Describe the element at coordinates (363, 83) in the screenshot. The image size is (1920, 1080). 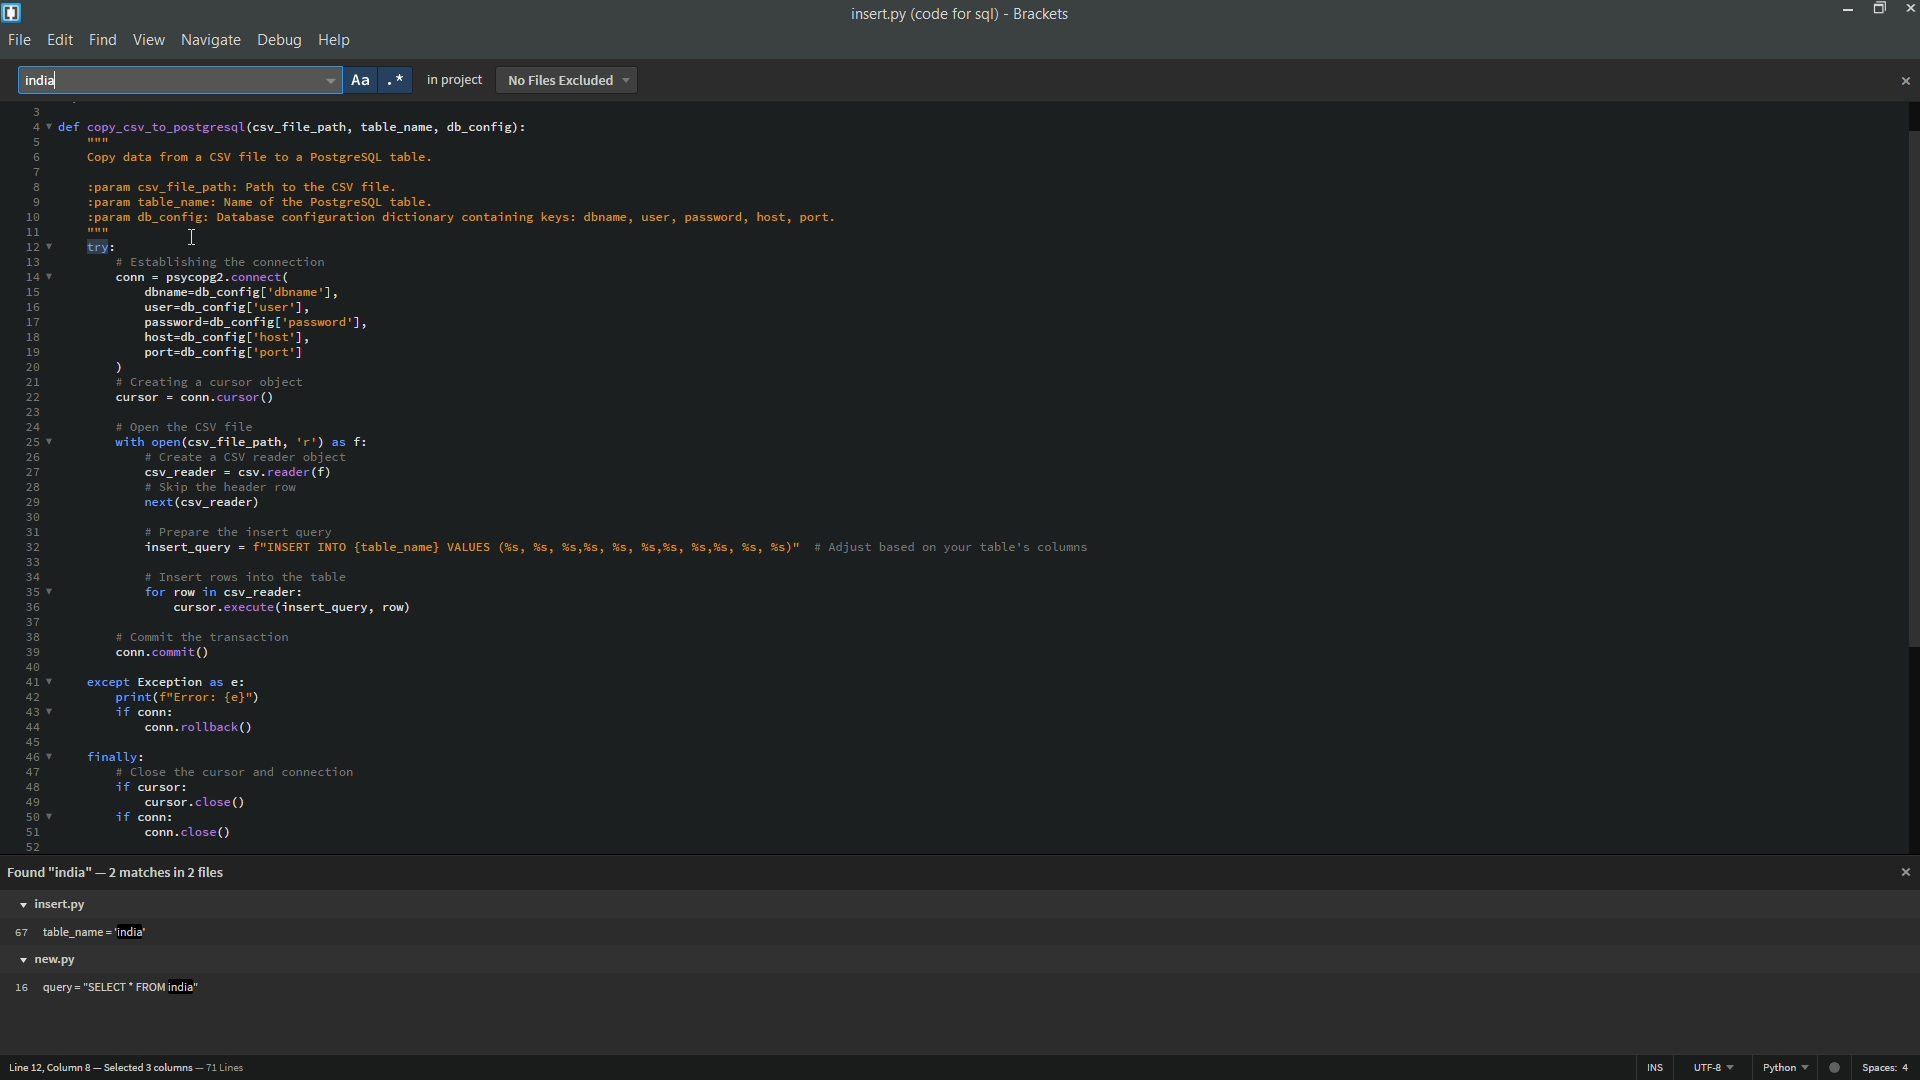
I see `match case` at that location.